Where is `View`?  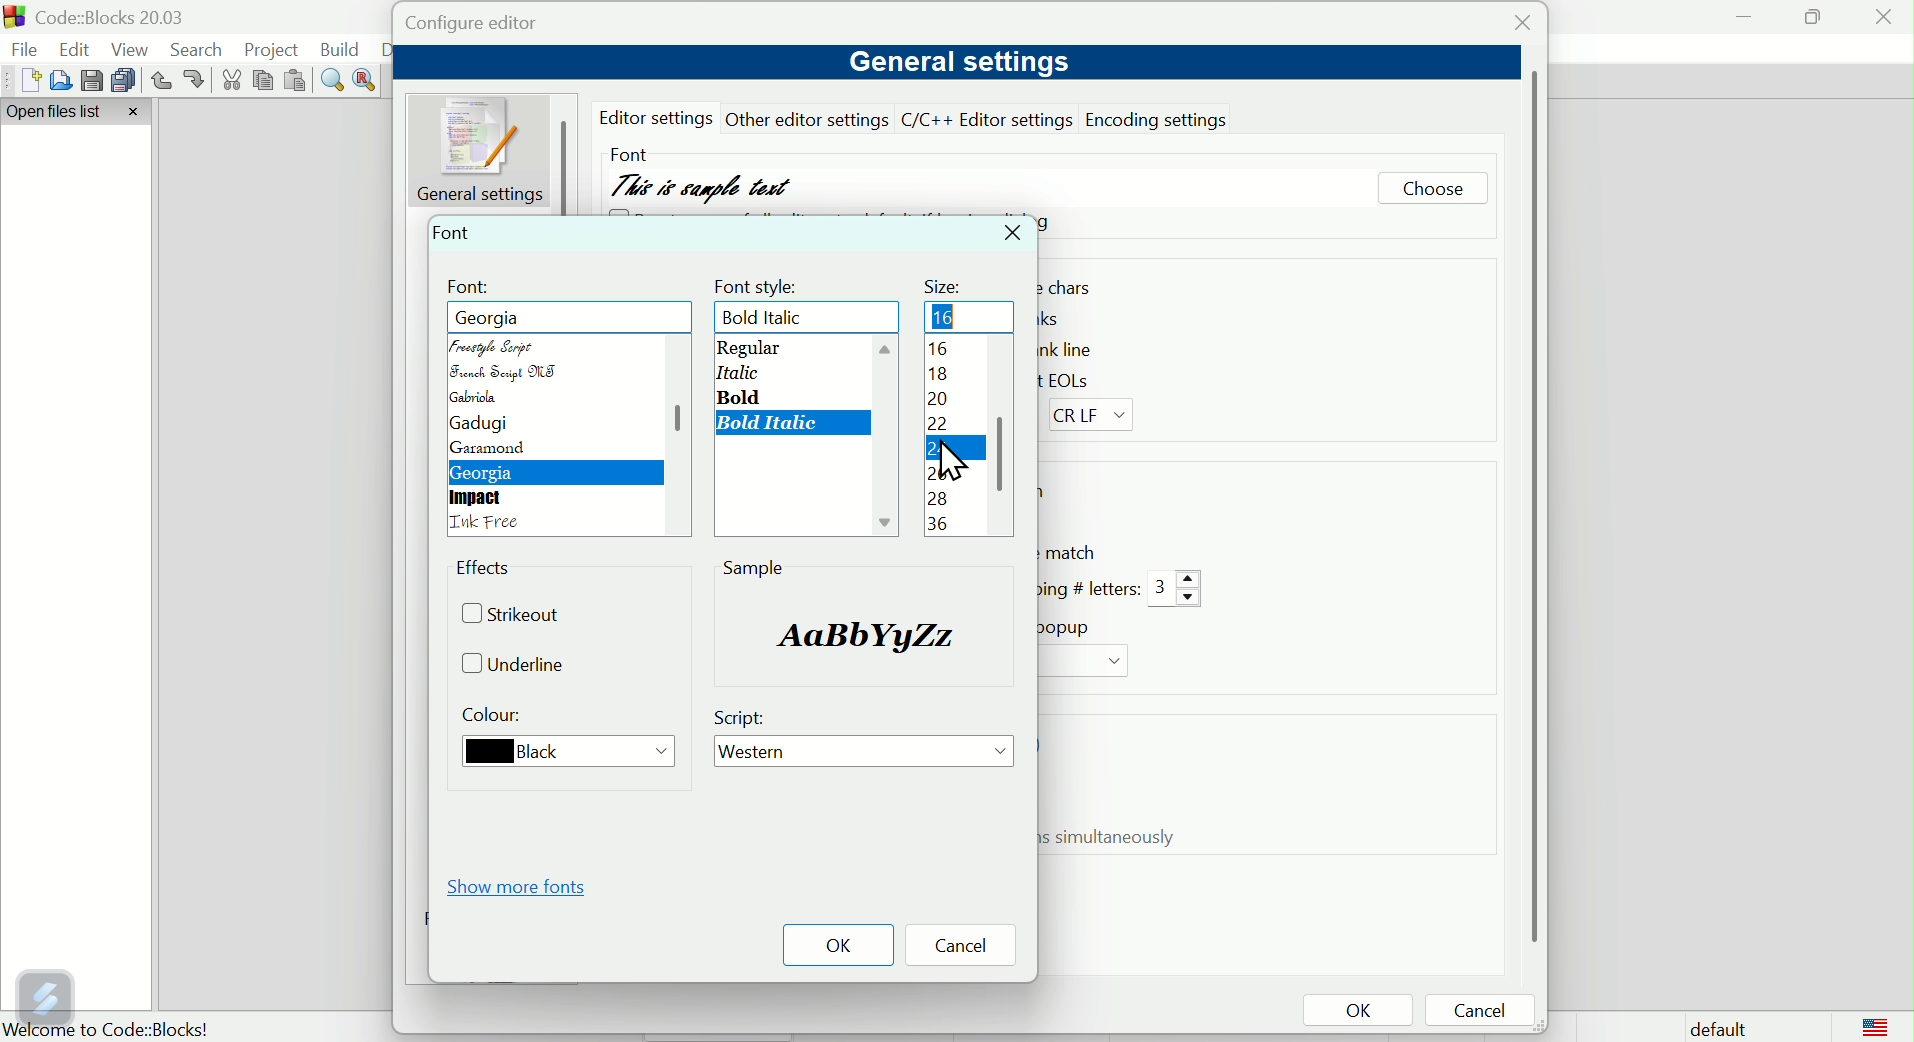
View is located at coordinates (134, 49).